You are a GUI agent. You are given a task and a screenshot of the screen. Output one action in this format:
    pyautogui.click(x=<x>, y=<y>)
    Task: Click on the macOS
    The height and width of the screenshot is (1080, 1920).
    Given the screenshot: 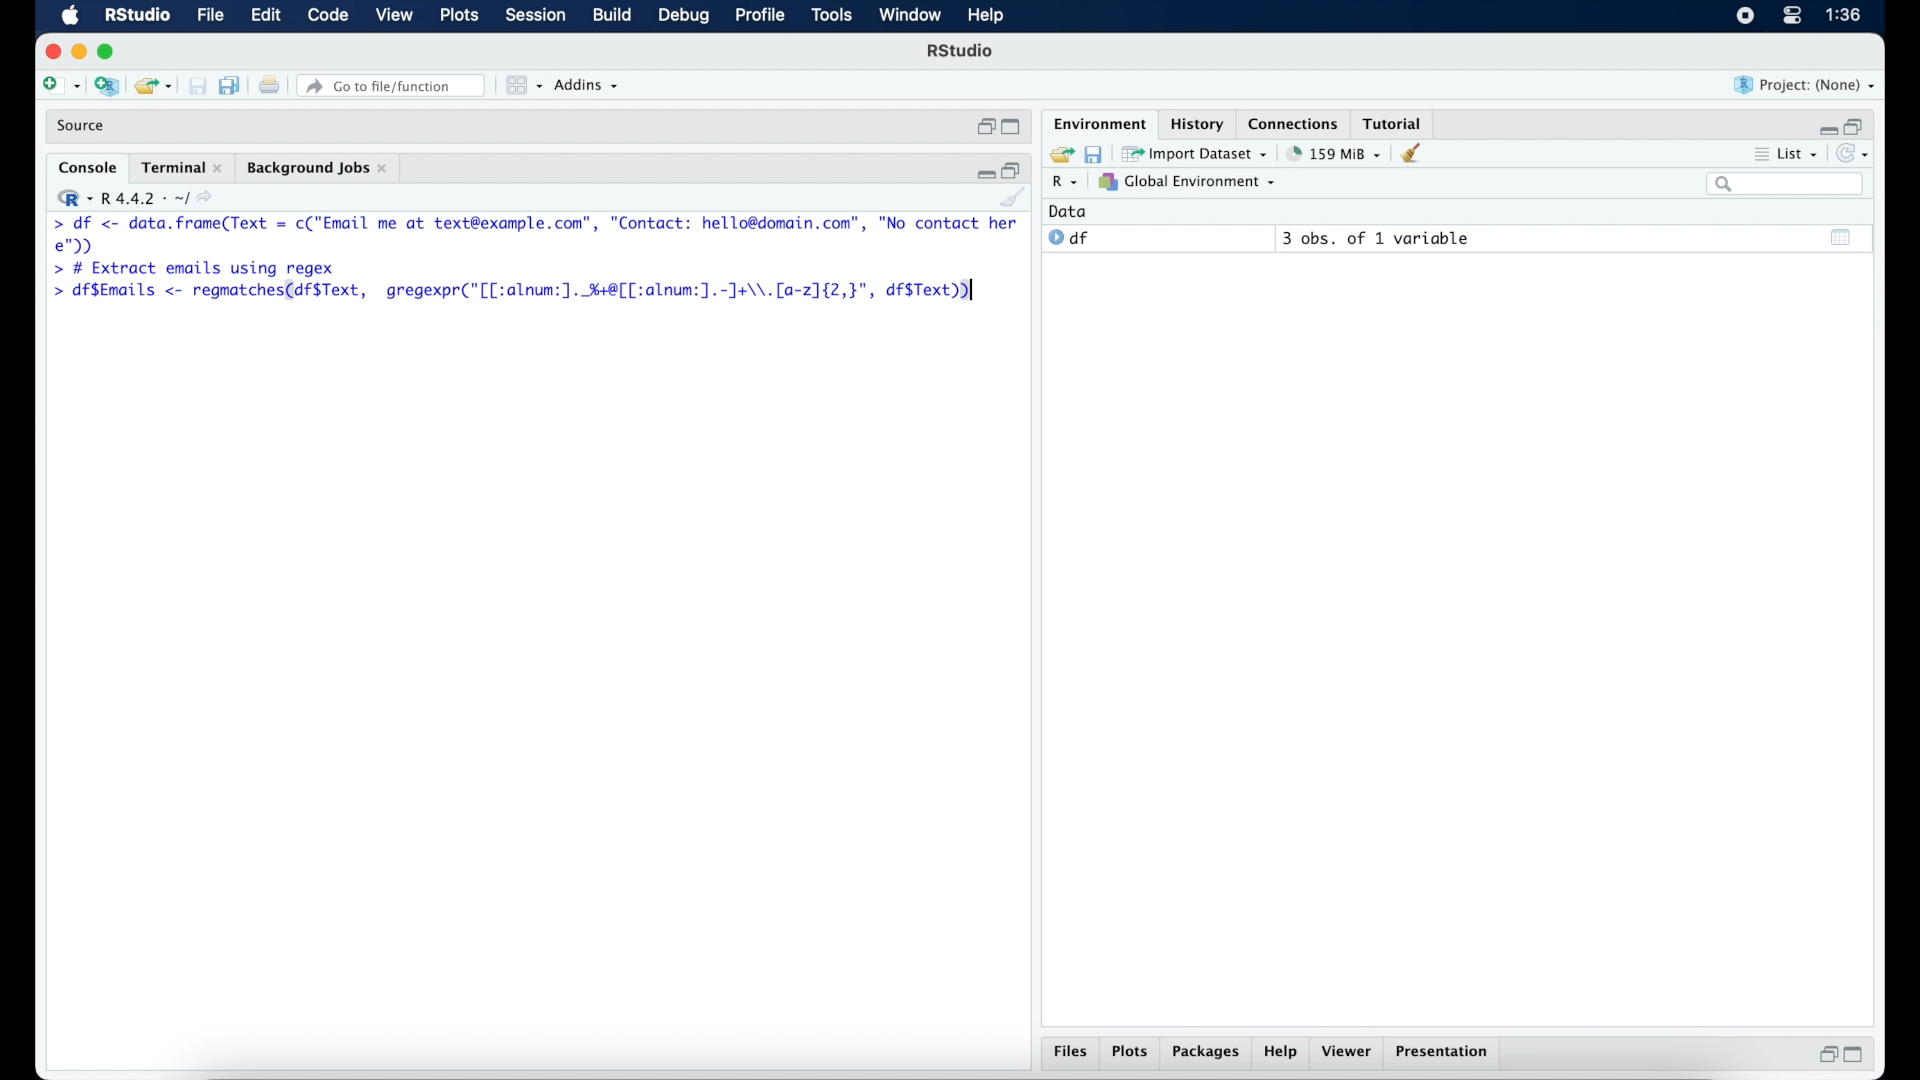 What is the action you would take?
    pyautogui.click(x=68, y=16)
    